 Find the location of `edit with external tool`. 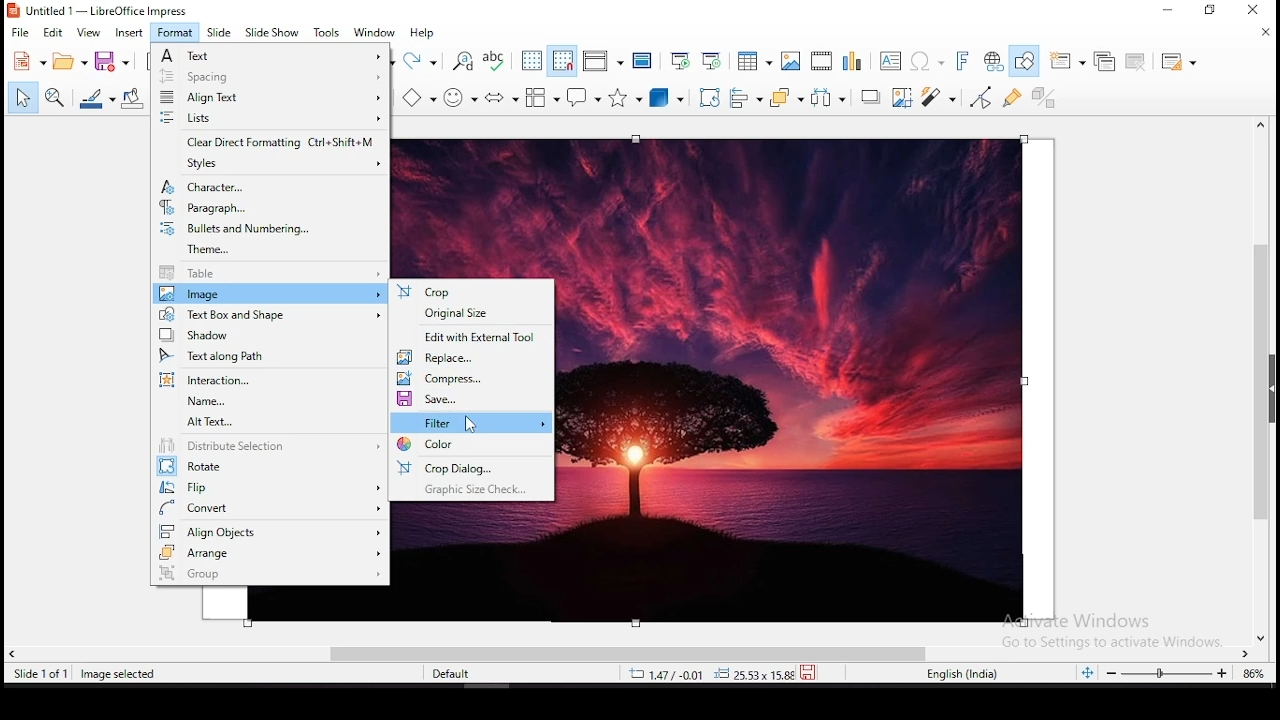

edit with external tool is located at coordinates (475, 336).